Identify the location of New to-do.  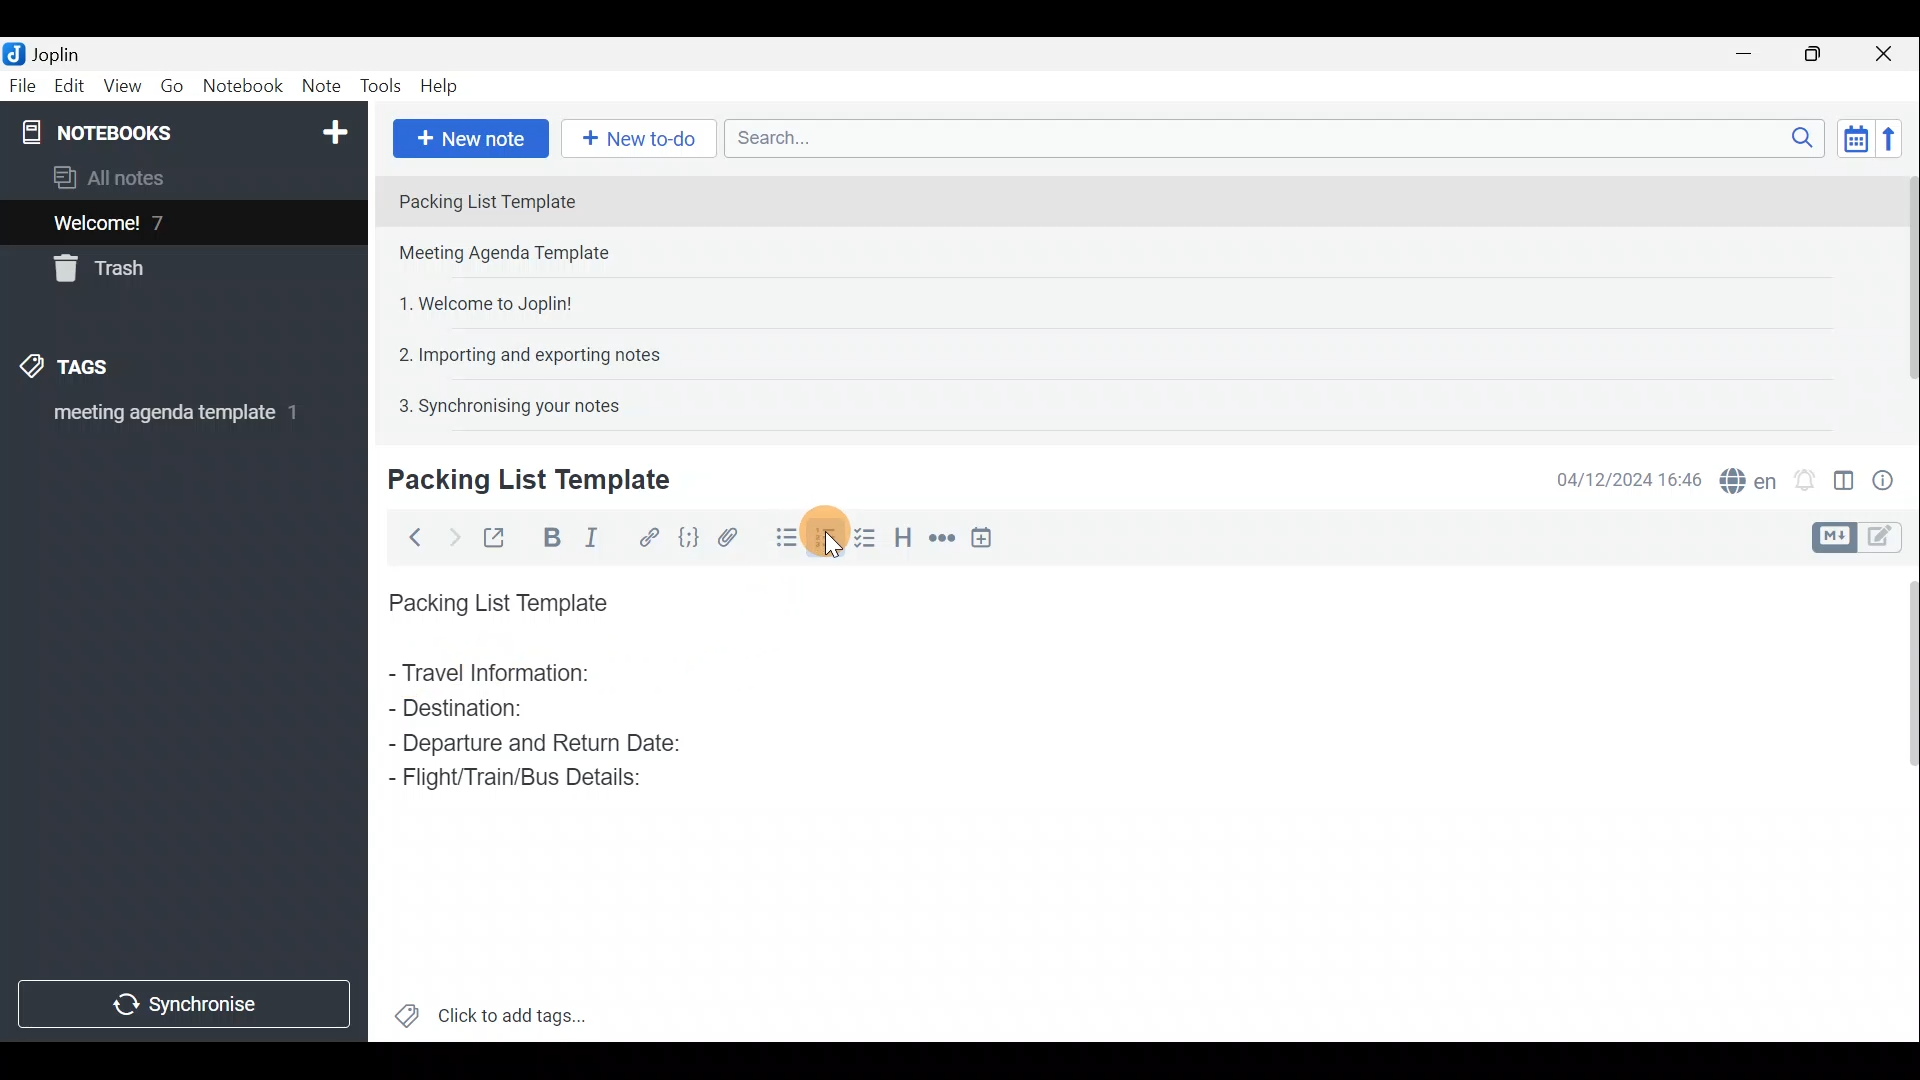
(640, 139).